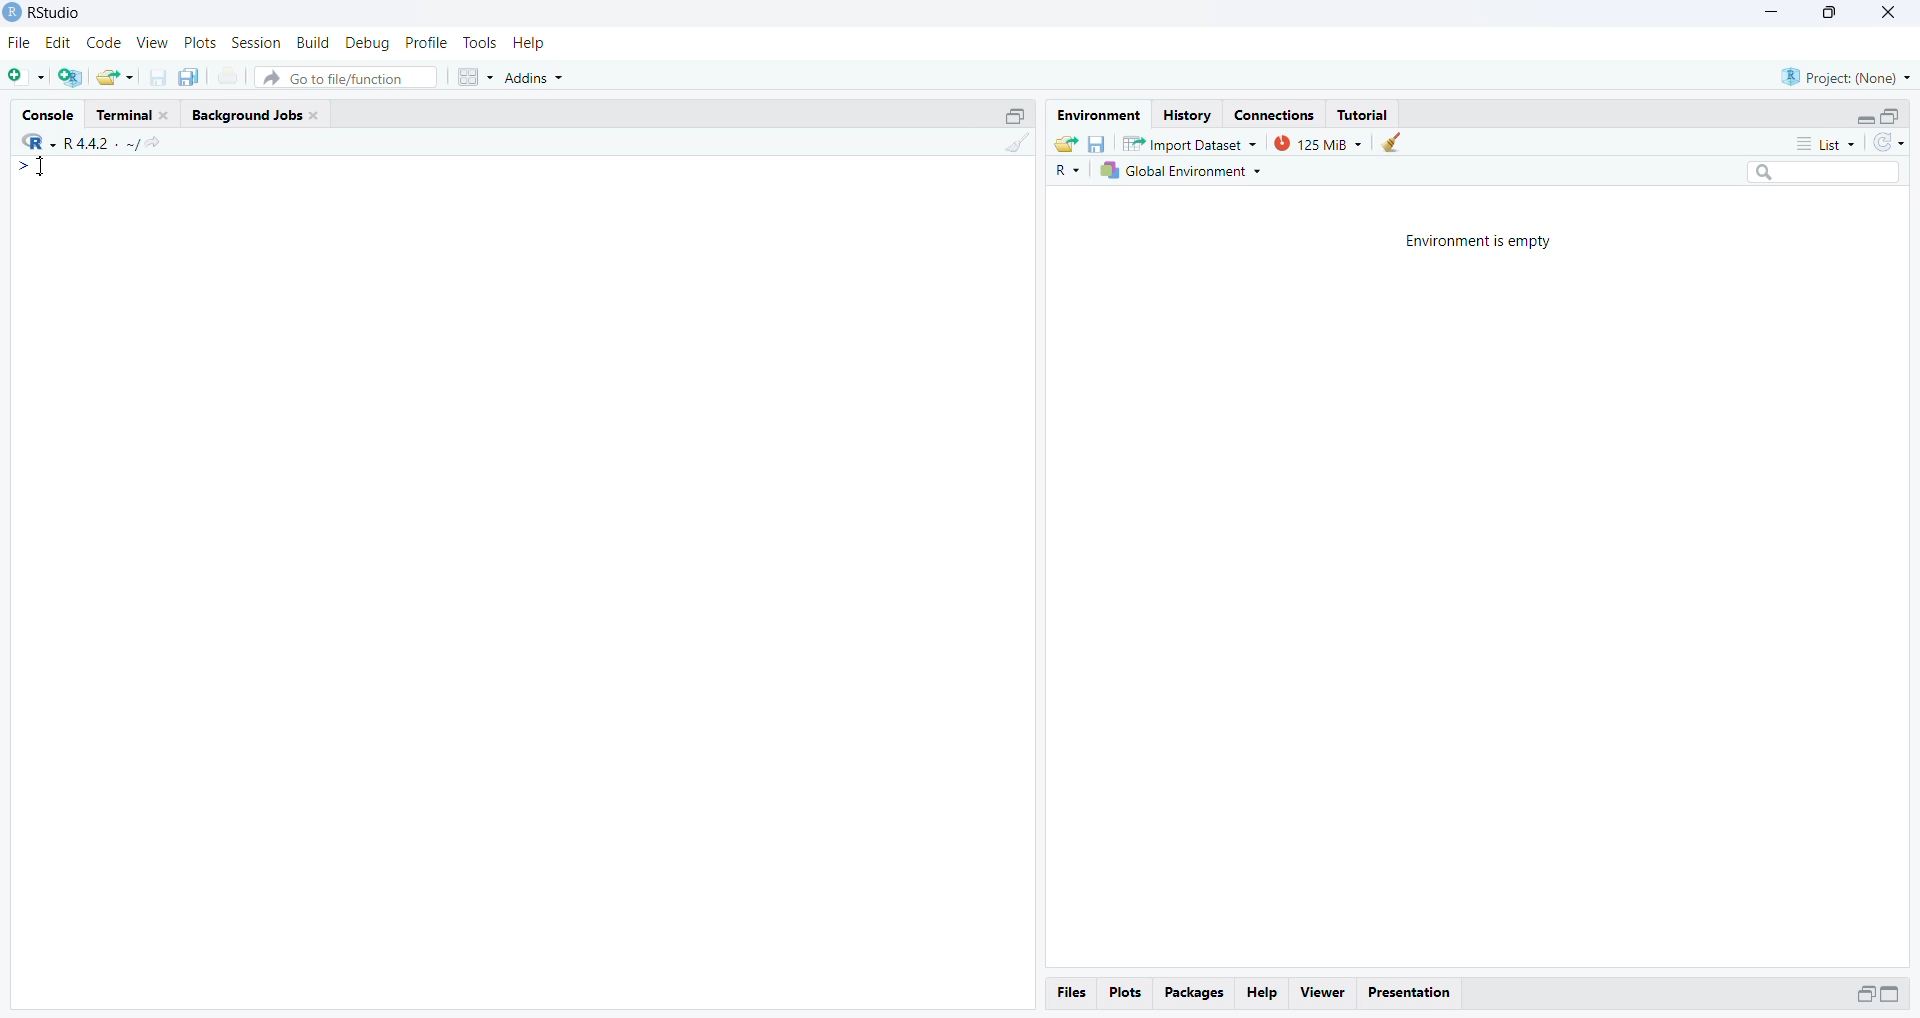 This screenshot has height=1018, width=1920. What do you see at coordinates (1192, 994) in the screenshot?
I see `packages` at bounding box center [1192, 994].